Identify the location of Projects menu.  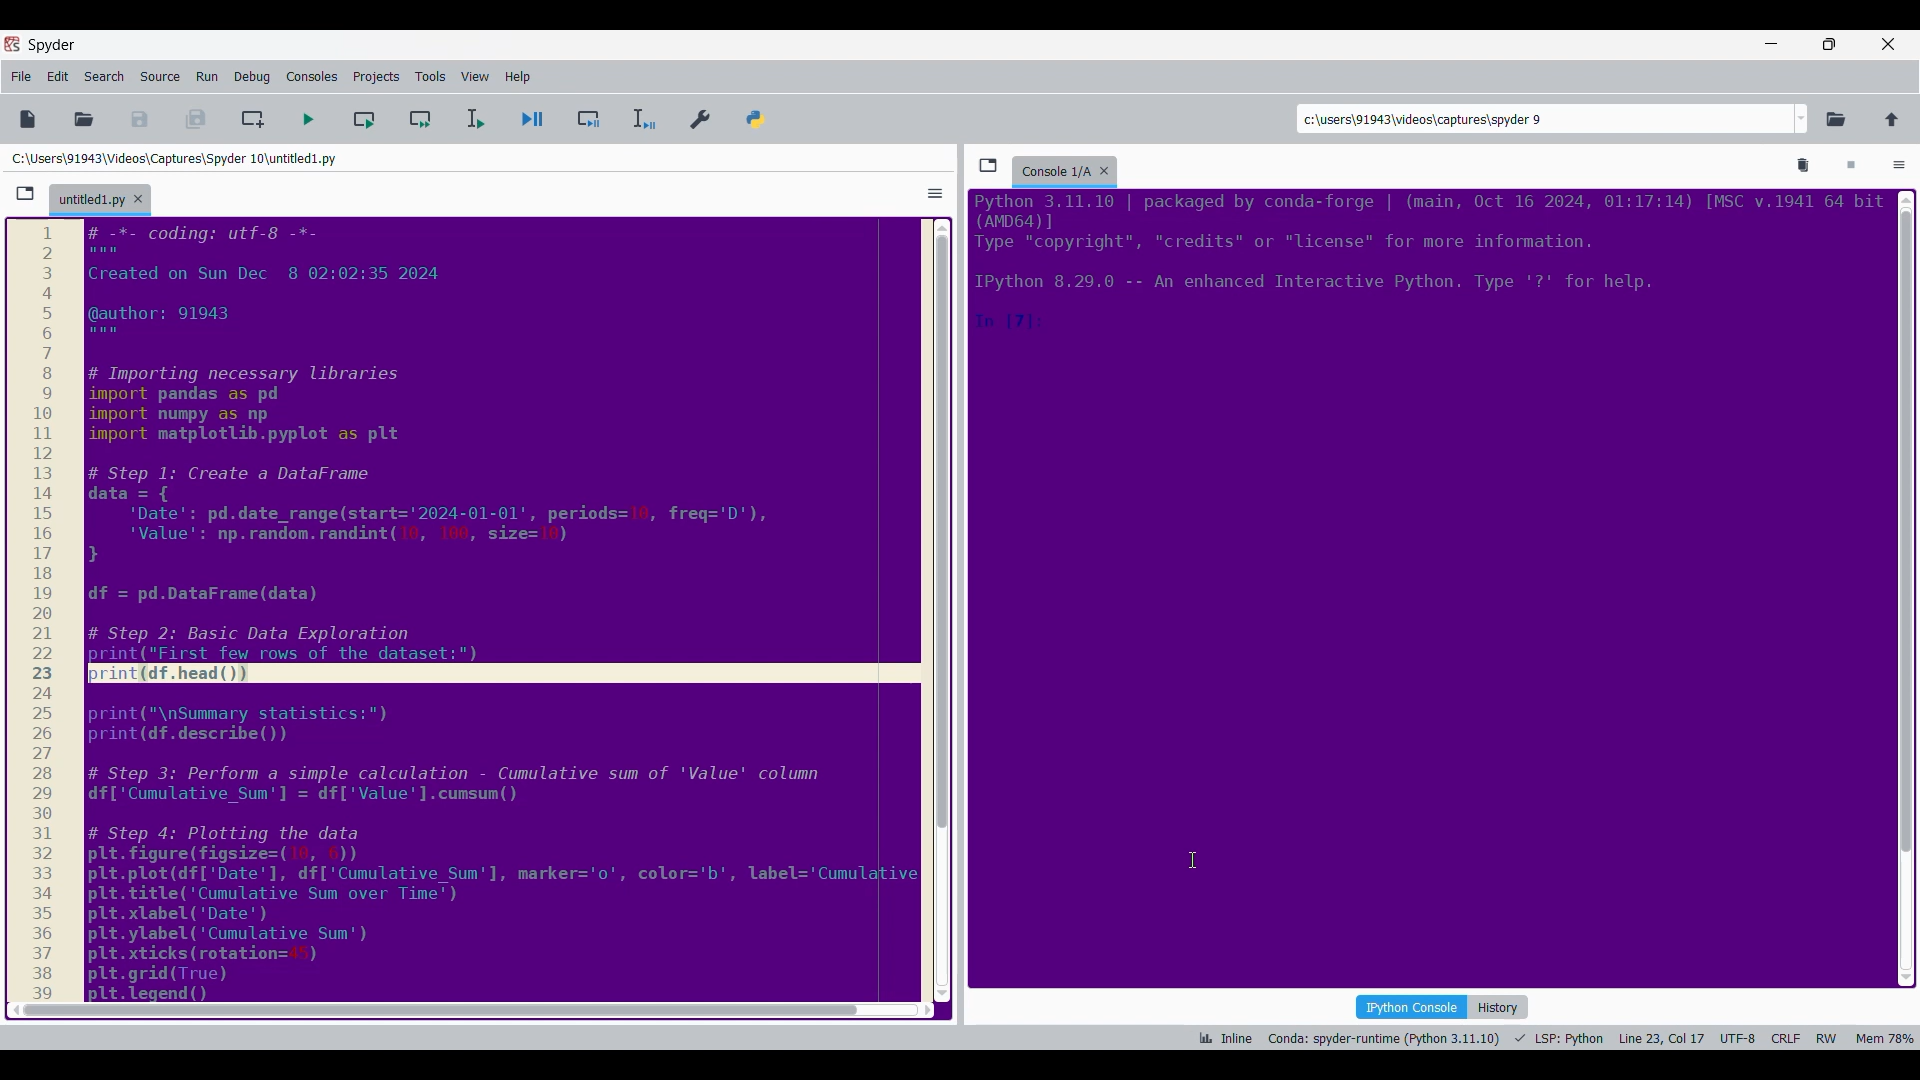
(376, 76).